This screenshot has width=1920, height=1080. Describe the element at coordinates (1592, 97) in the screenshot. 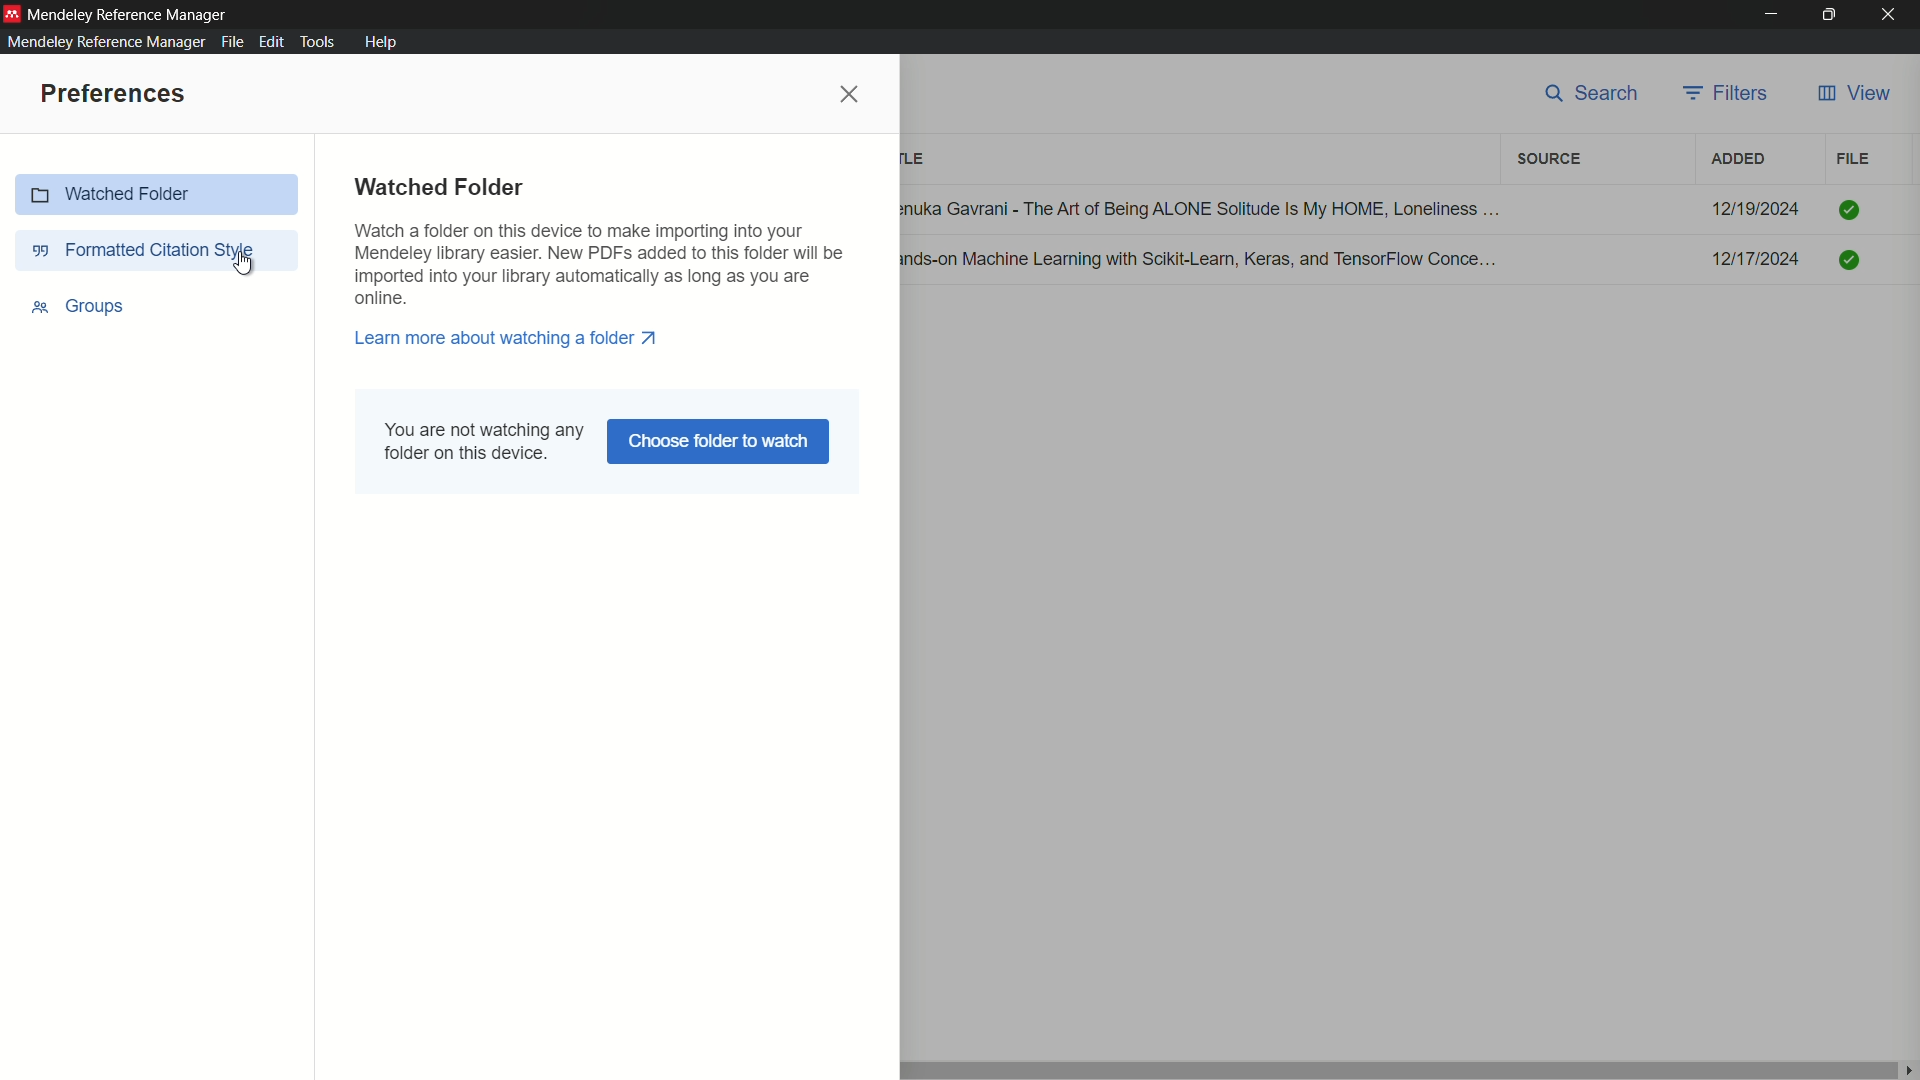

I see `search` at that location.